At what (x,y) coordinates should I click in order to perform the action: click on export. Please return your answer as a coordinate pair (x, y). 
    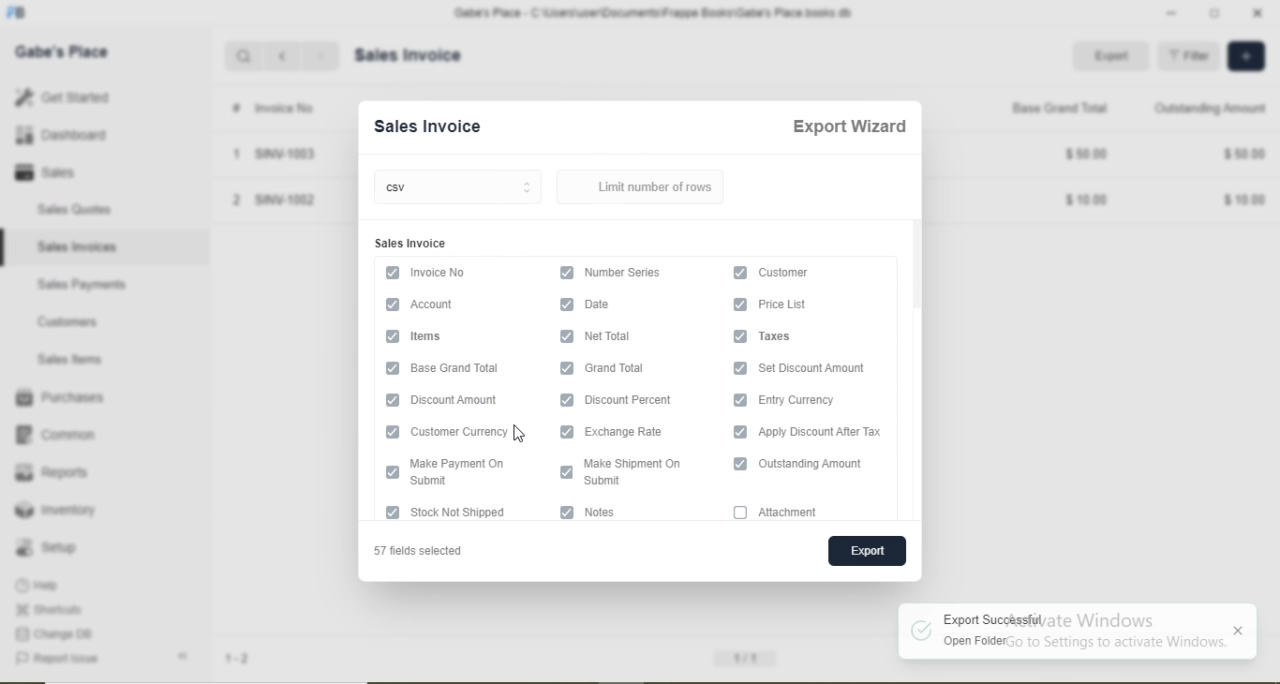
    Looking at the image, I should click on (864, 550).